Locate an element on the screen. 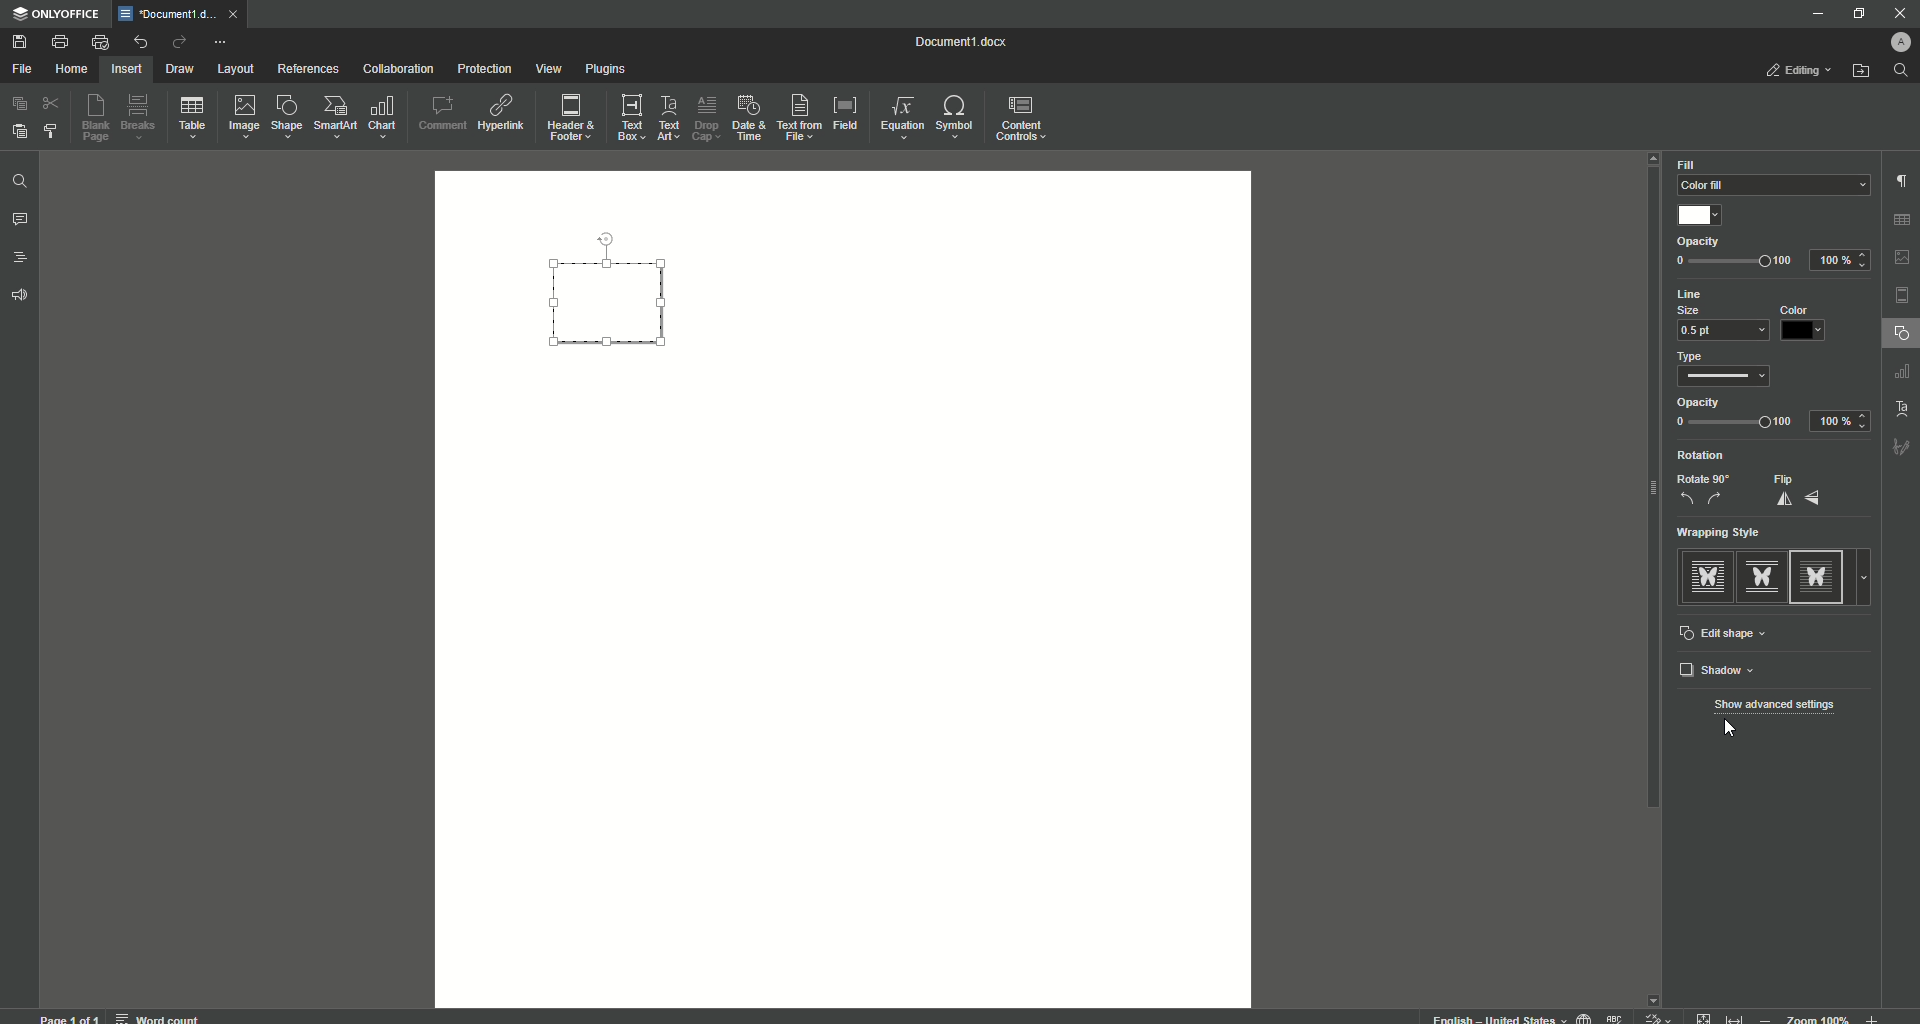 The image size is (1920, 1024). Editing is located at coordinates (1802, 70).